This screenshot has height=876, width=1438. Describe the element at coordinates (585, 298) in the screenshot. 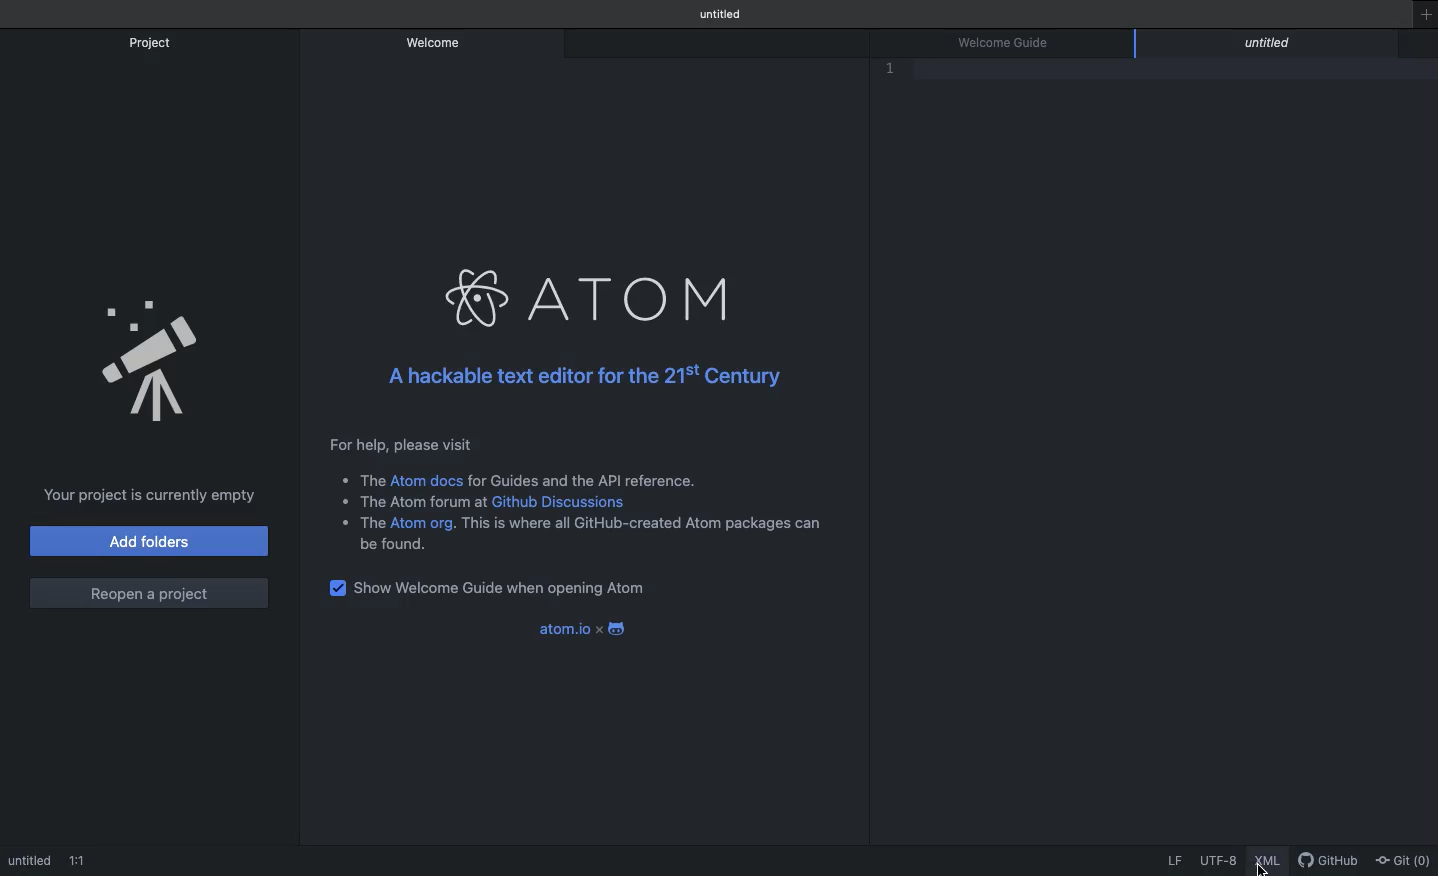

I see `Atom` at that location.